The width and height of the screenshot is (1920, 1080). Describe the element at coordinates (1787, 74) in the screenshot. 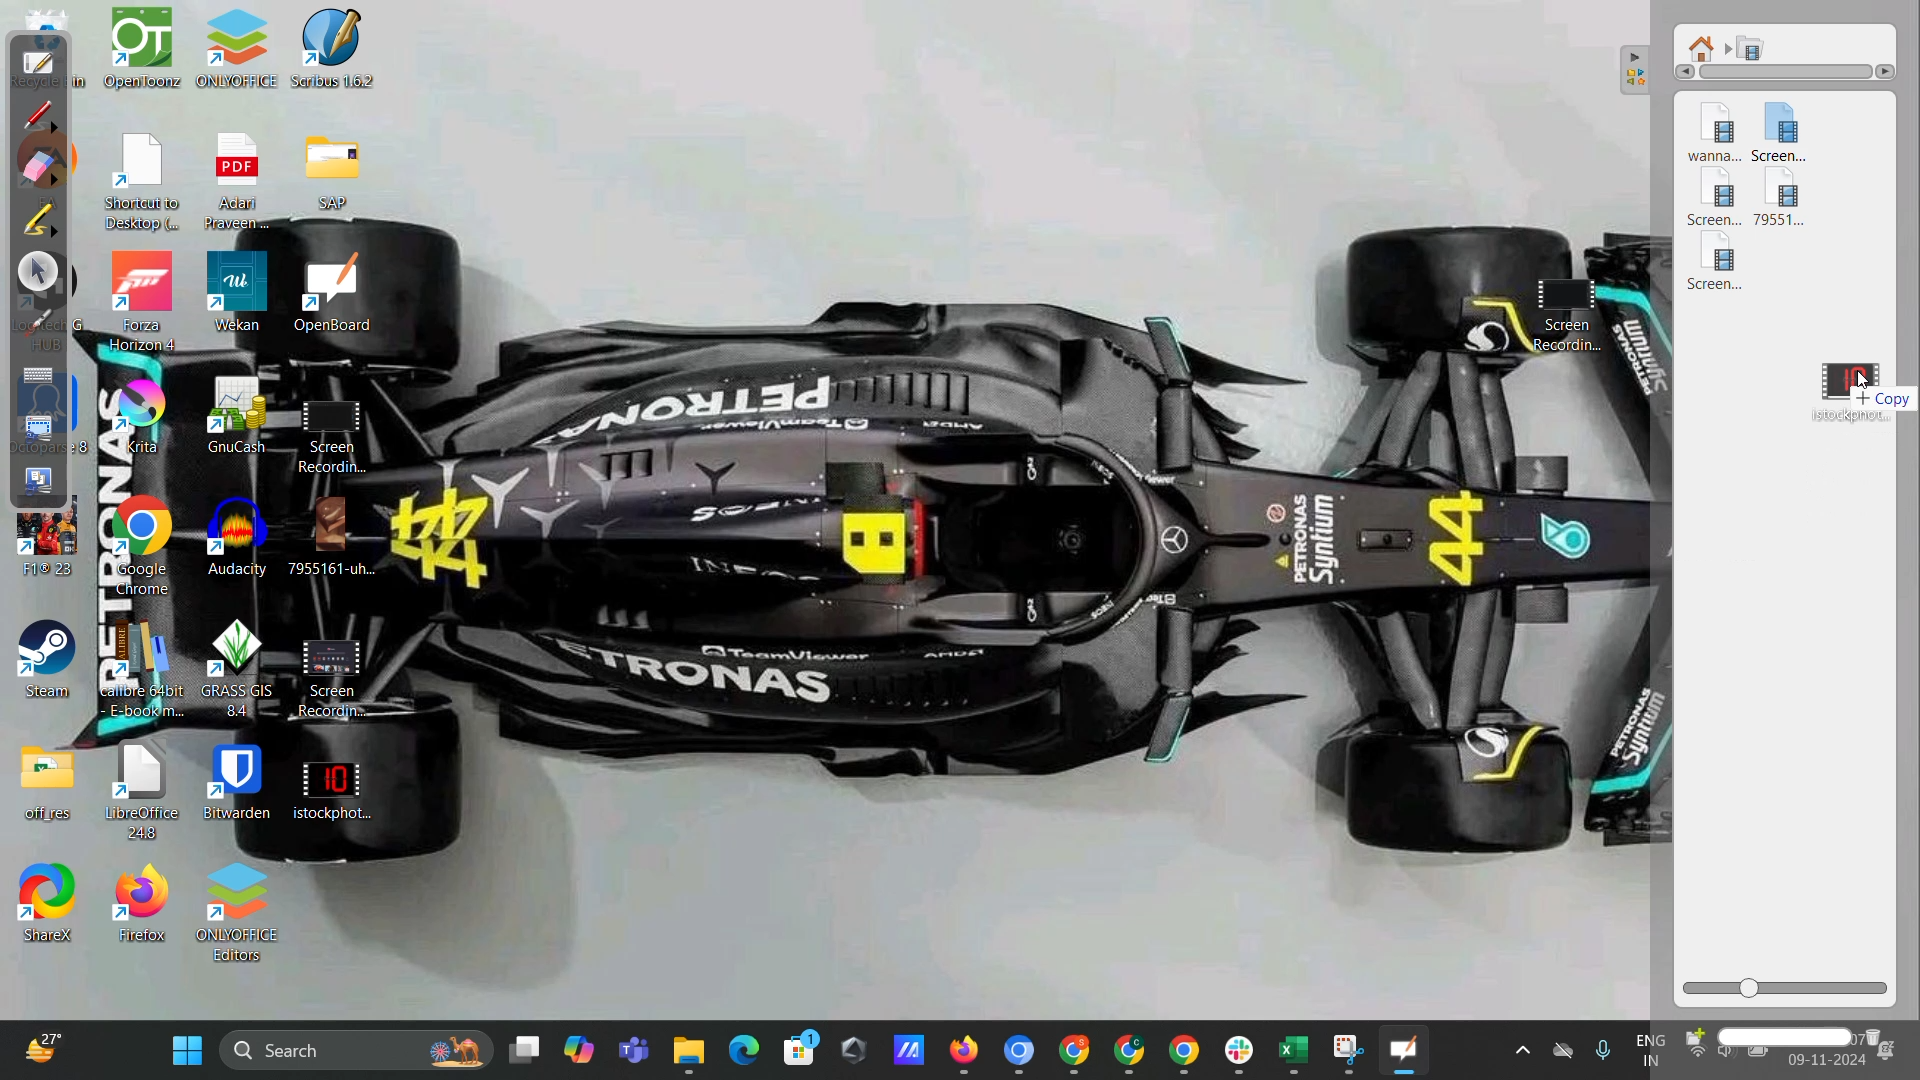

I see `horizontal scroll bar` at that location.